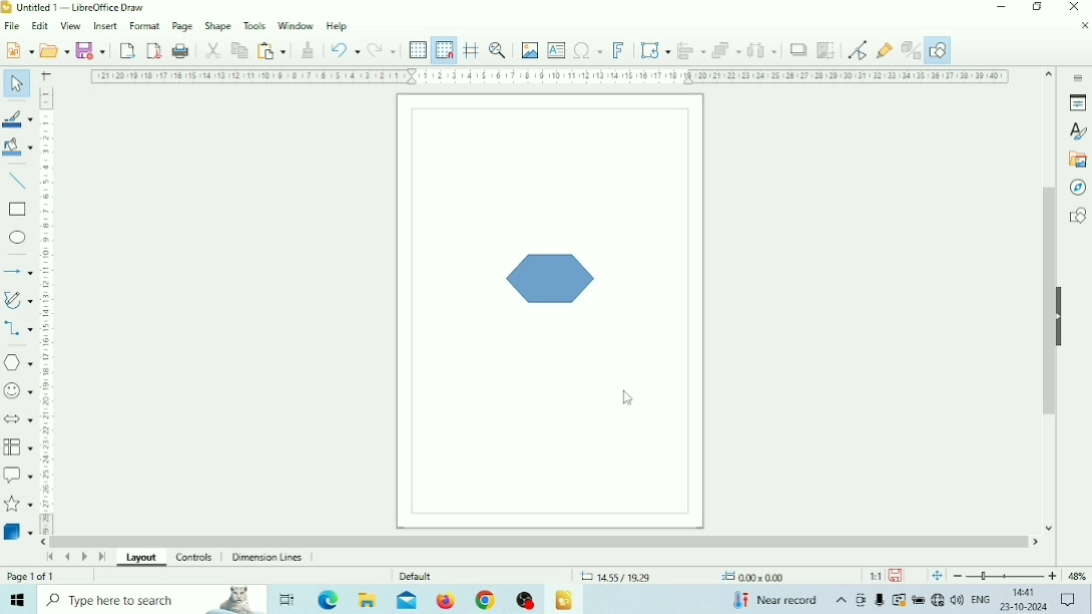 The image size is (1092, 614). Describe the element at coordinates (181, 51) in the screenshot. I see `Print` at that location.